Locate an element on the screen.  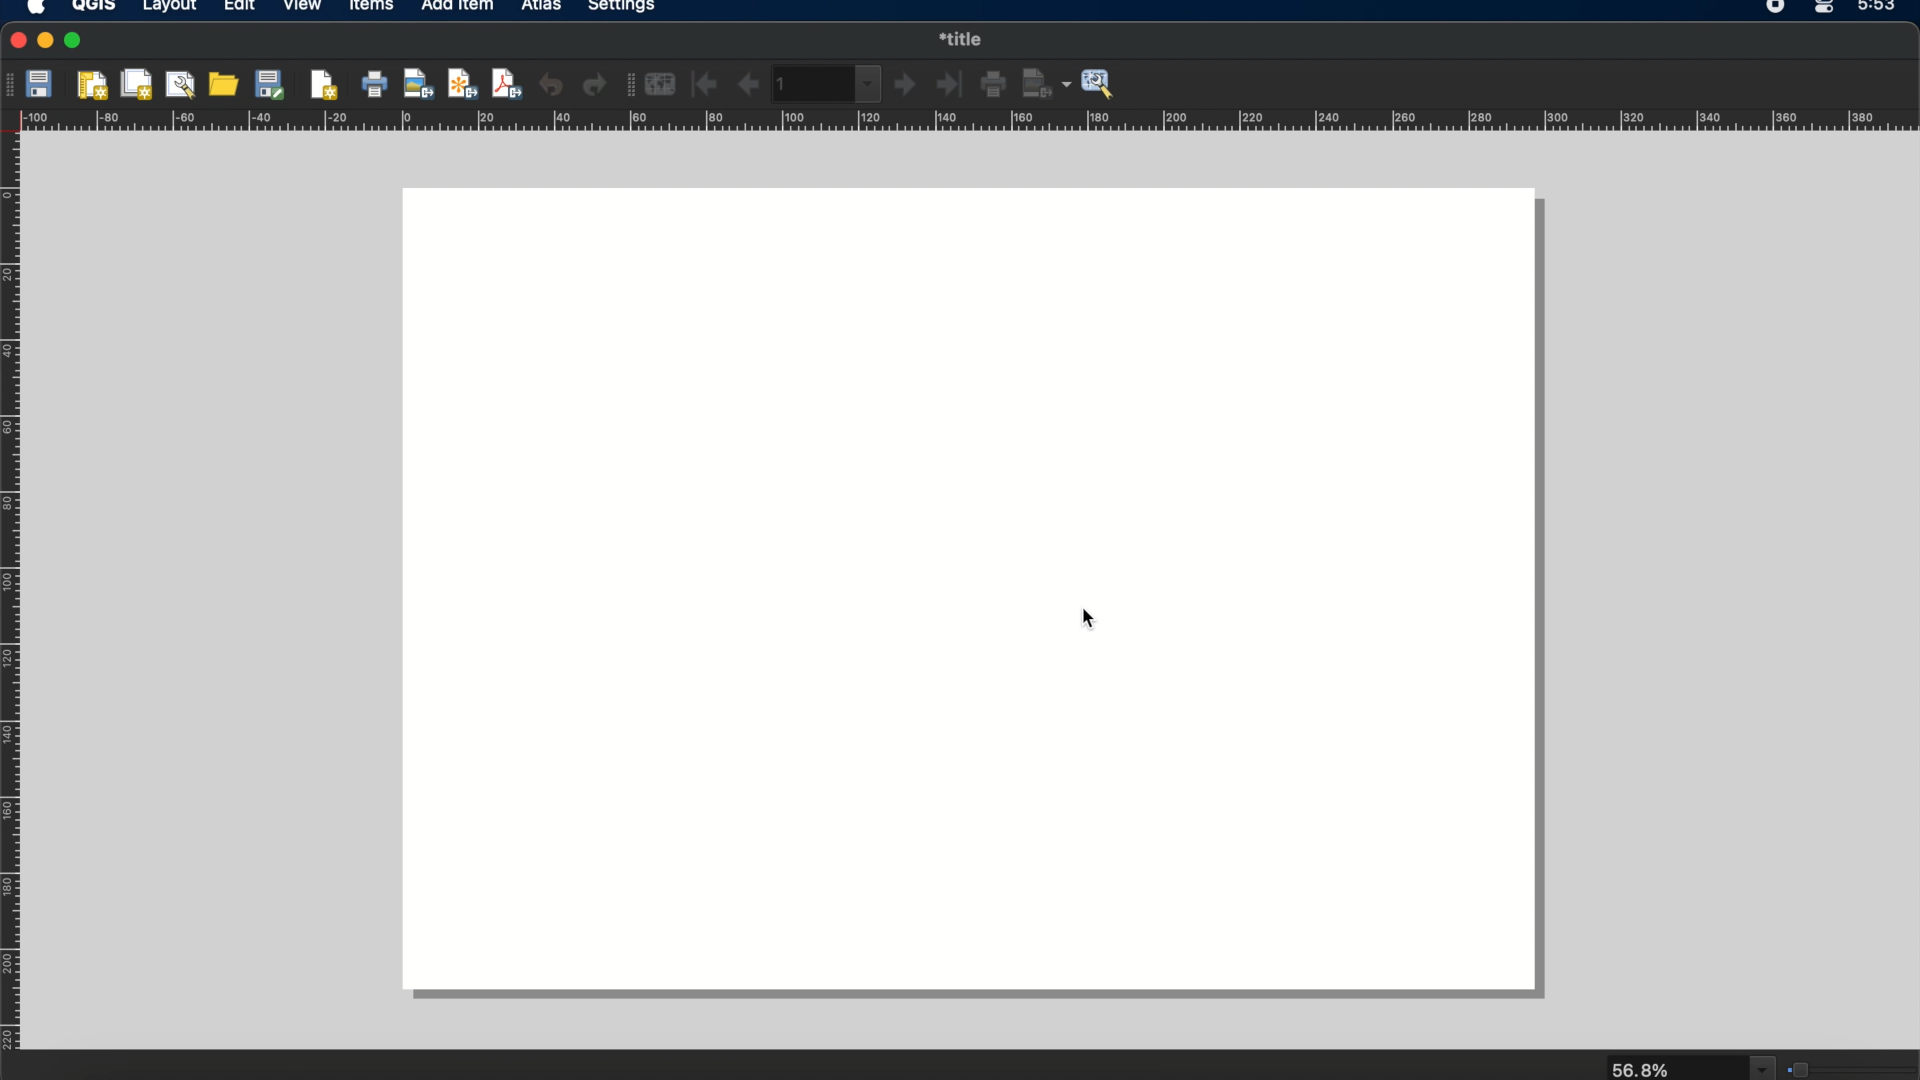
screen recorder icon is located at coordinates (1778, 8).